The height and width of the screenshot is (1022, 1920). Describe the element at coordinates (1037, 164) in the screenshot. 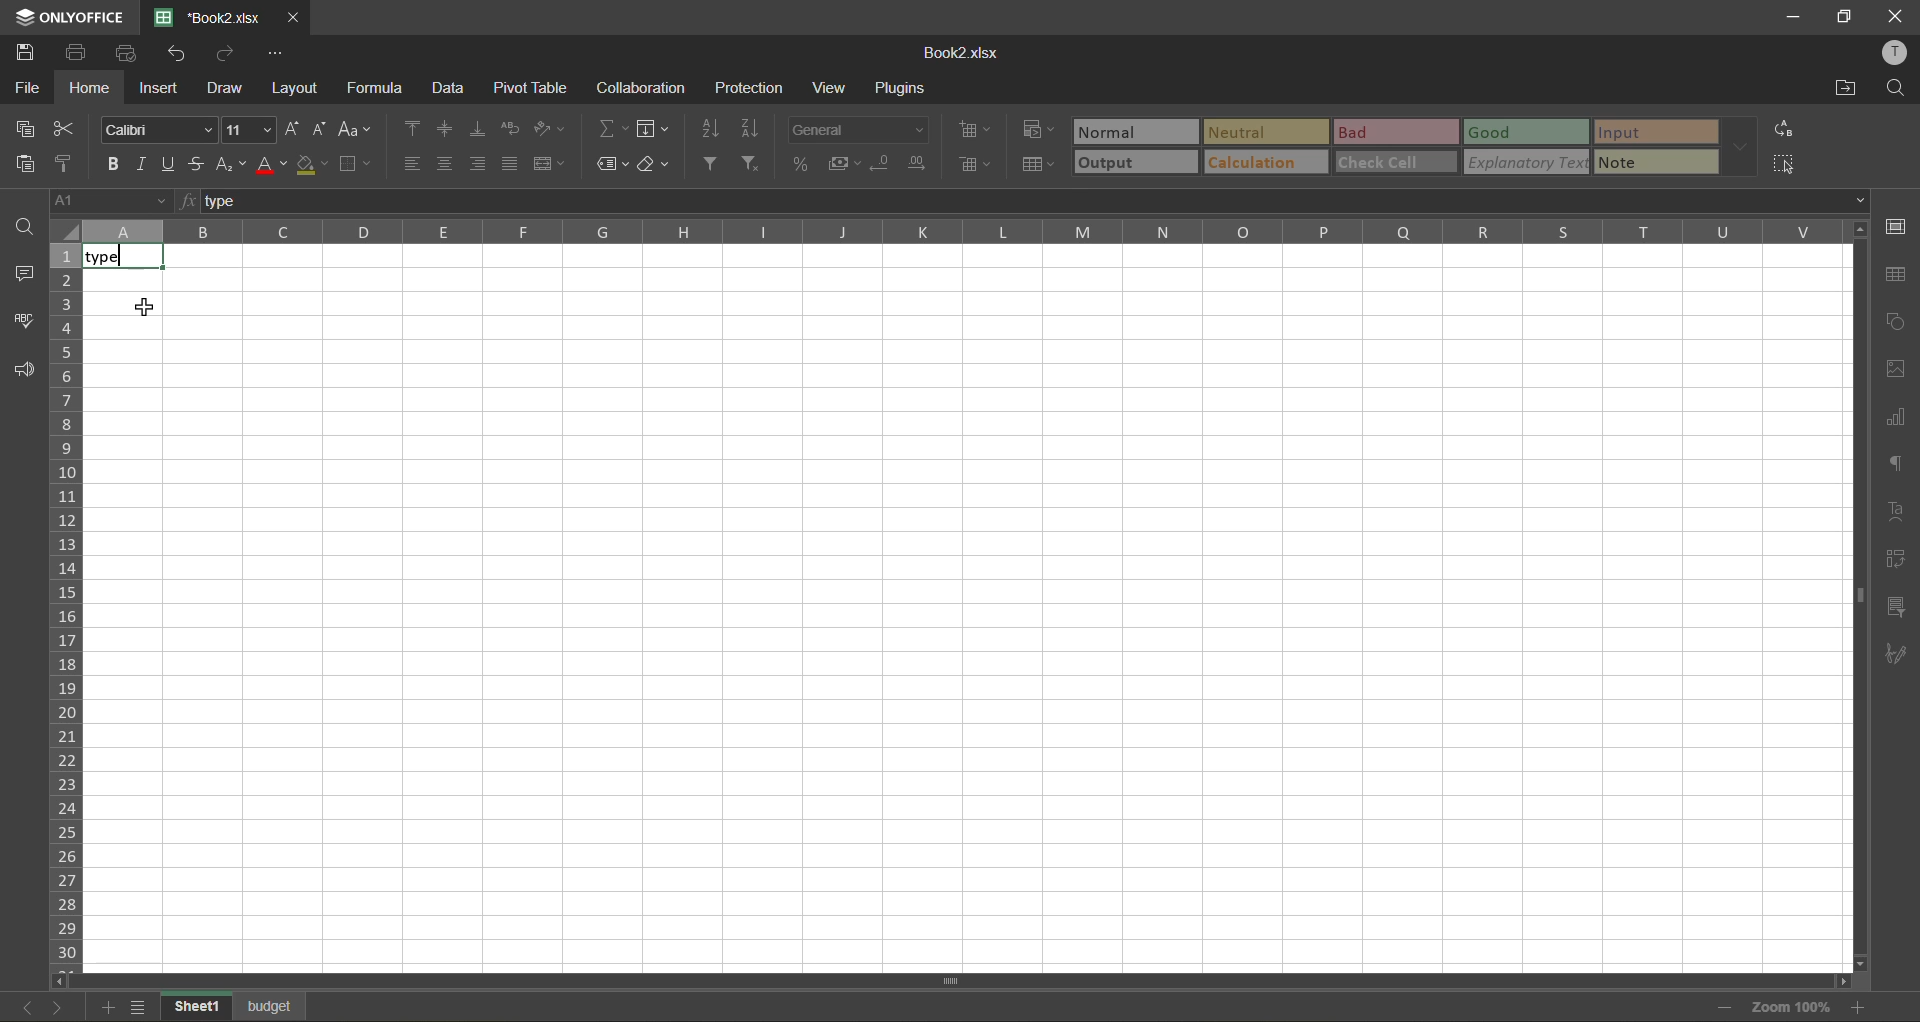

I see `format as table` at that location.